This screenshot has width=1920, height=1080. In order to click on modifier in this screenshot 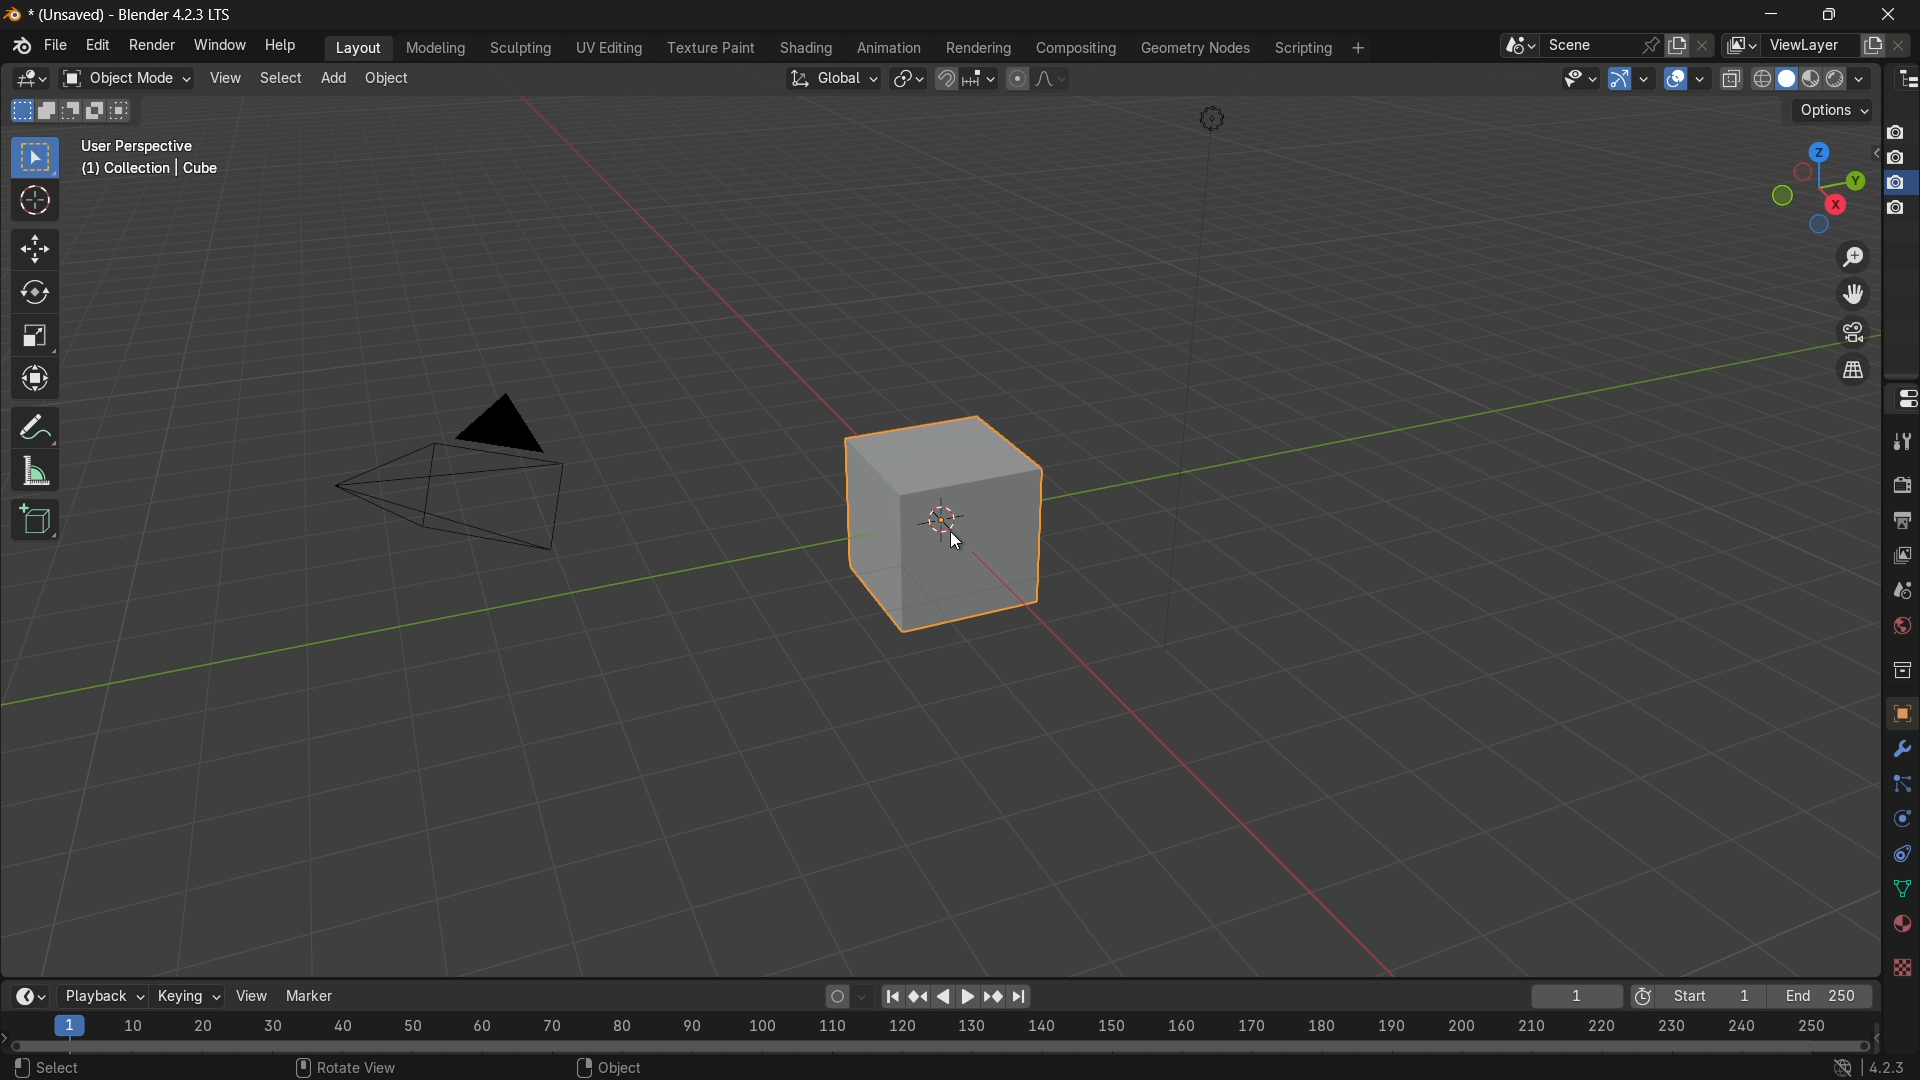, I will do `click(1901, 745)`.